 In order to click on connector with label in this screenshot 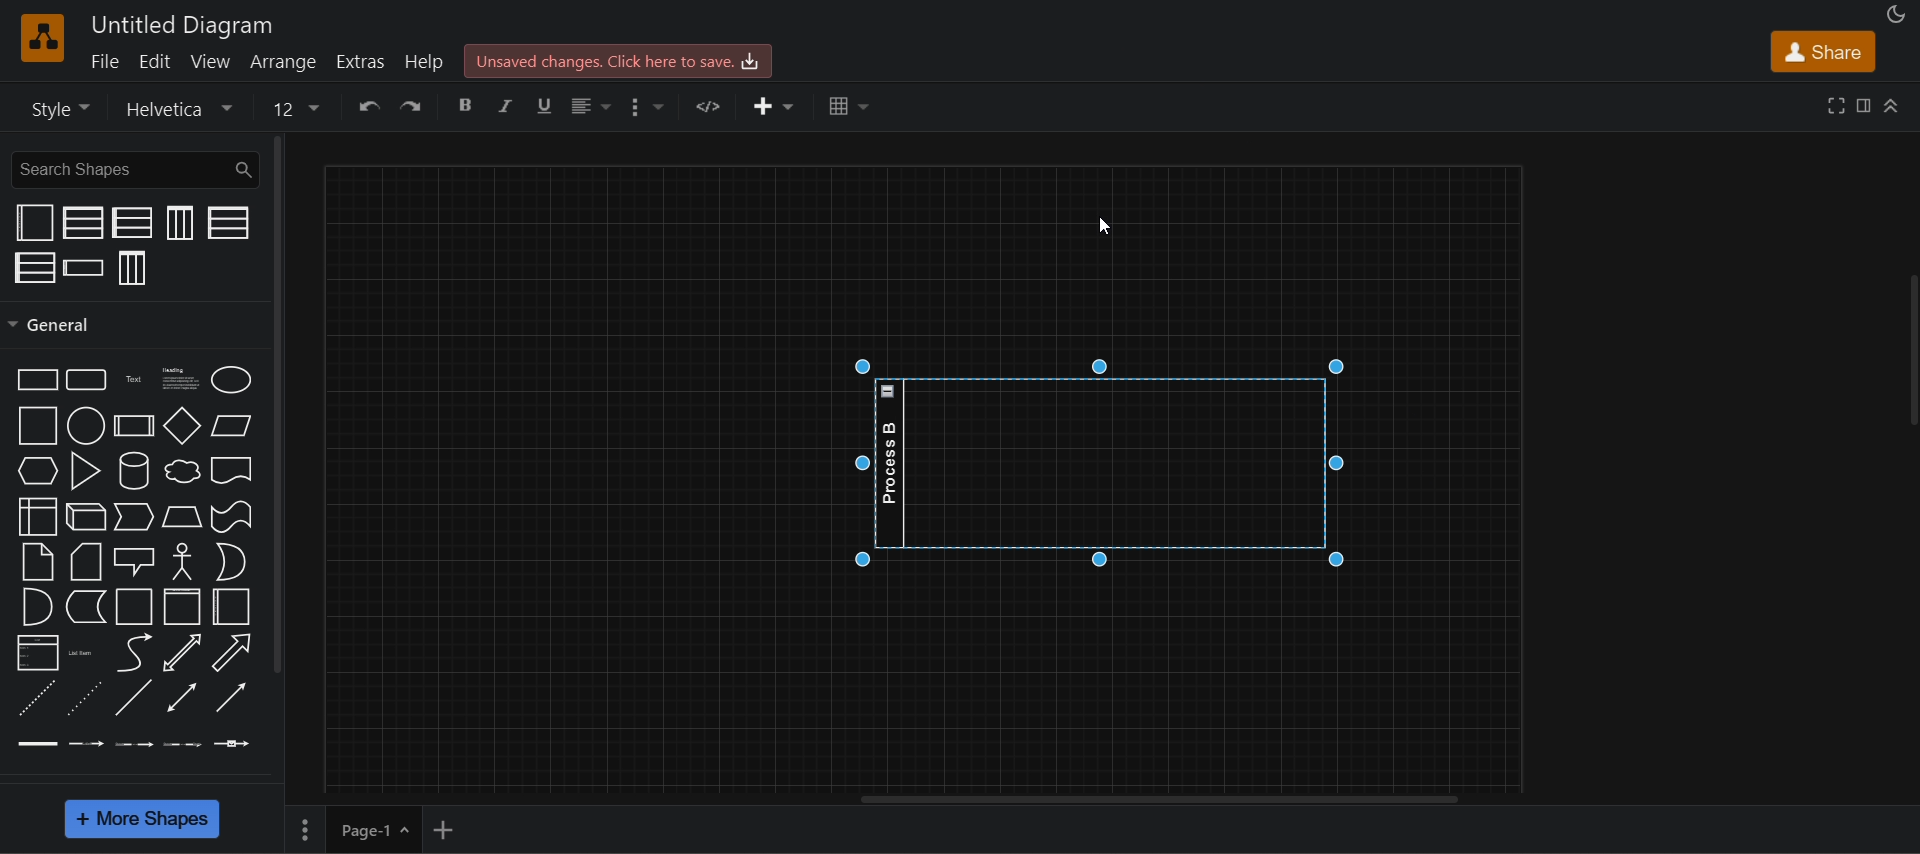, I will do `click(85, 745)`.